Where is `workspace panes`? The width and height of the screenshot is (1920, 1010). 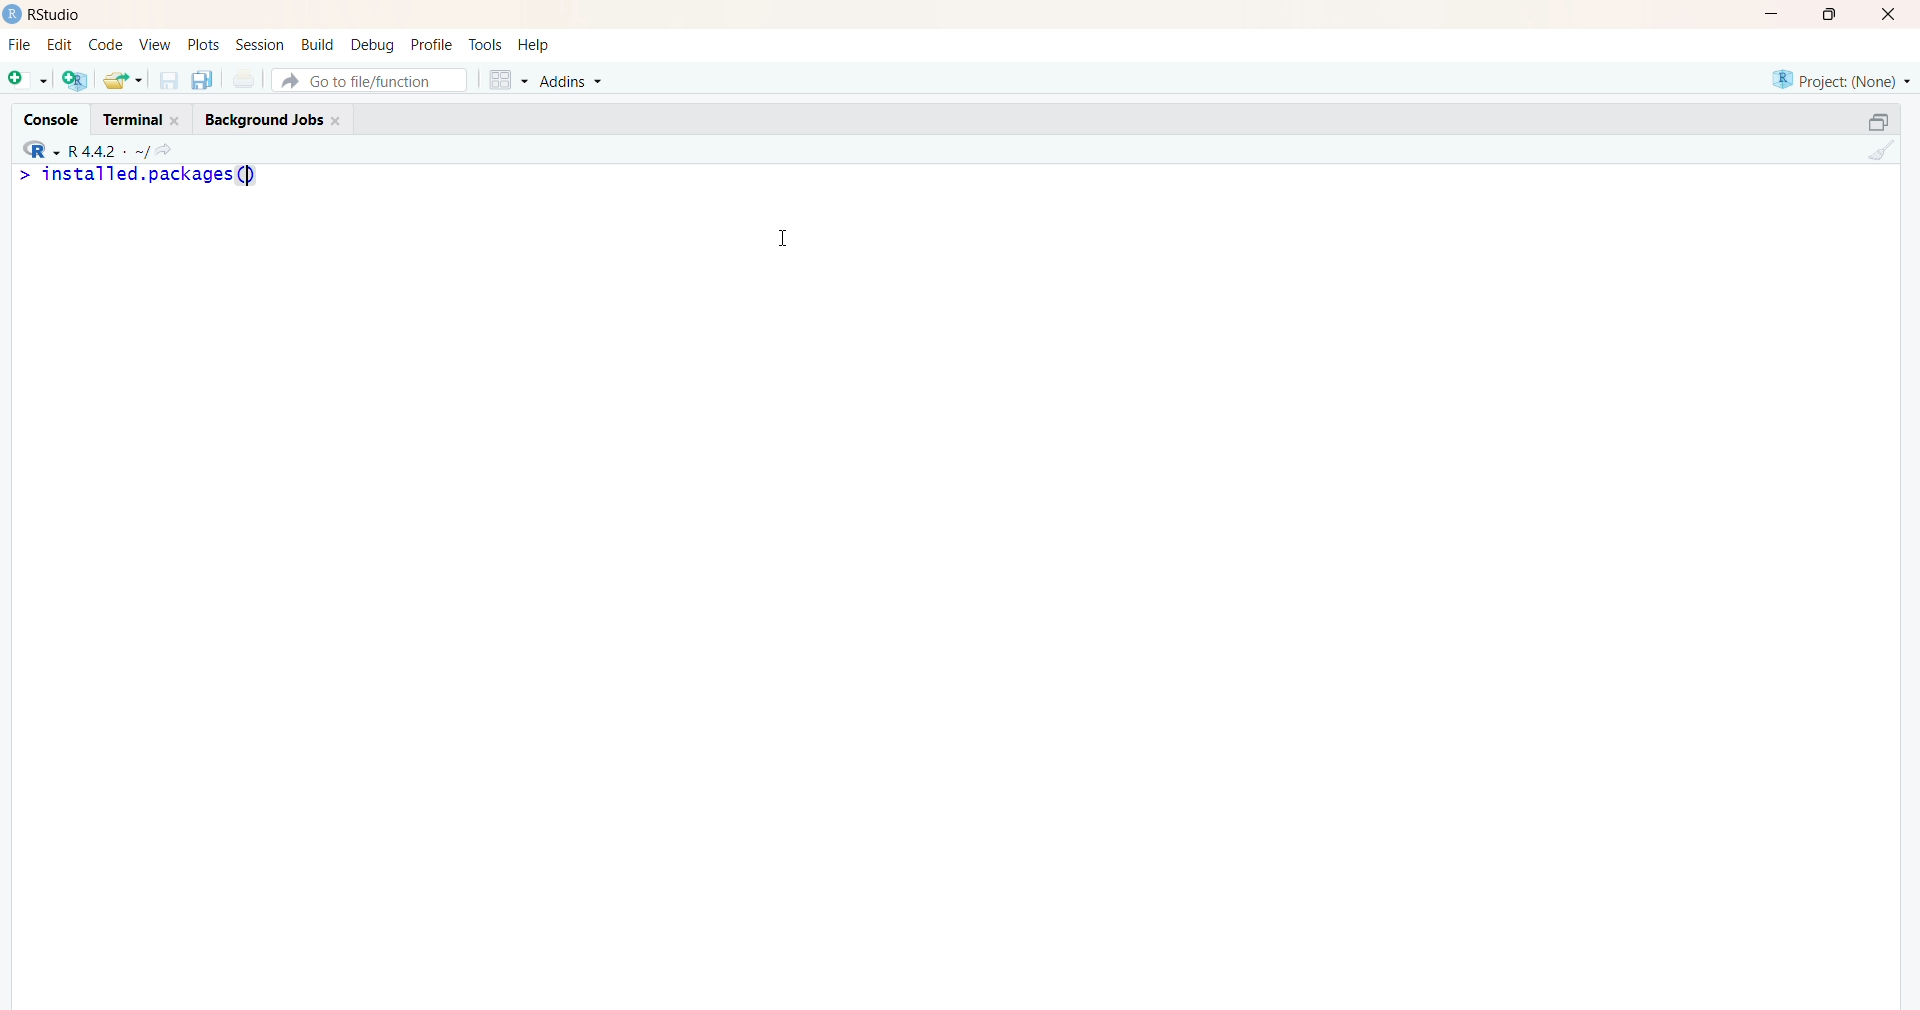
workspace panes is located at coordinates (507, 82).